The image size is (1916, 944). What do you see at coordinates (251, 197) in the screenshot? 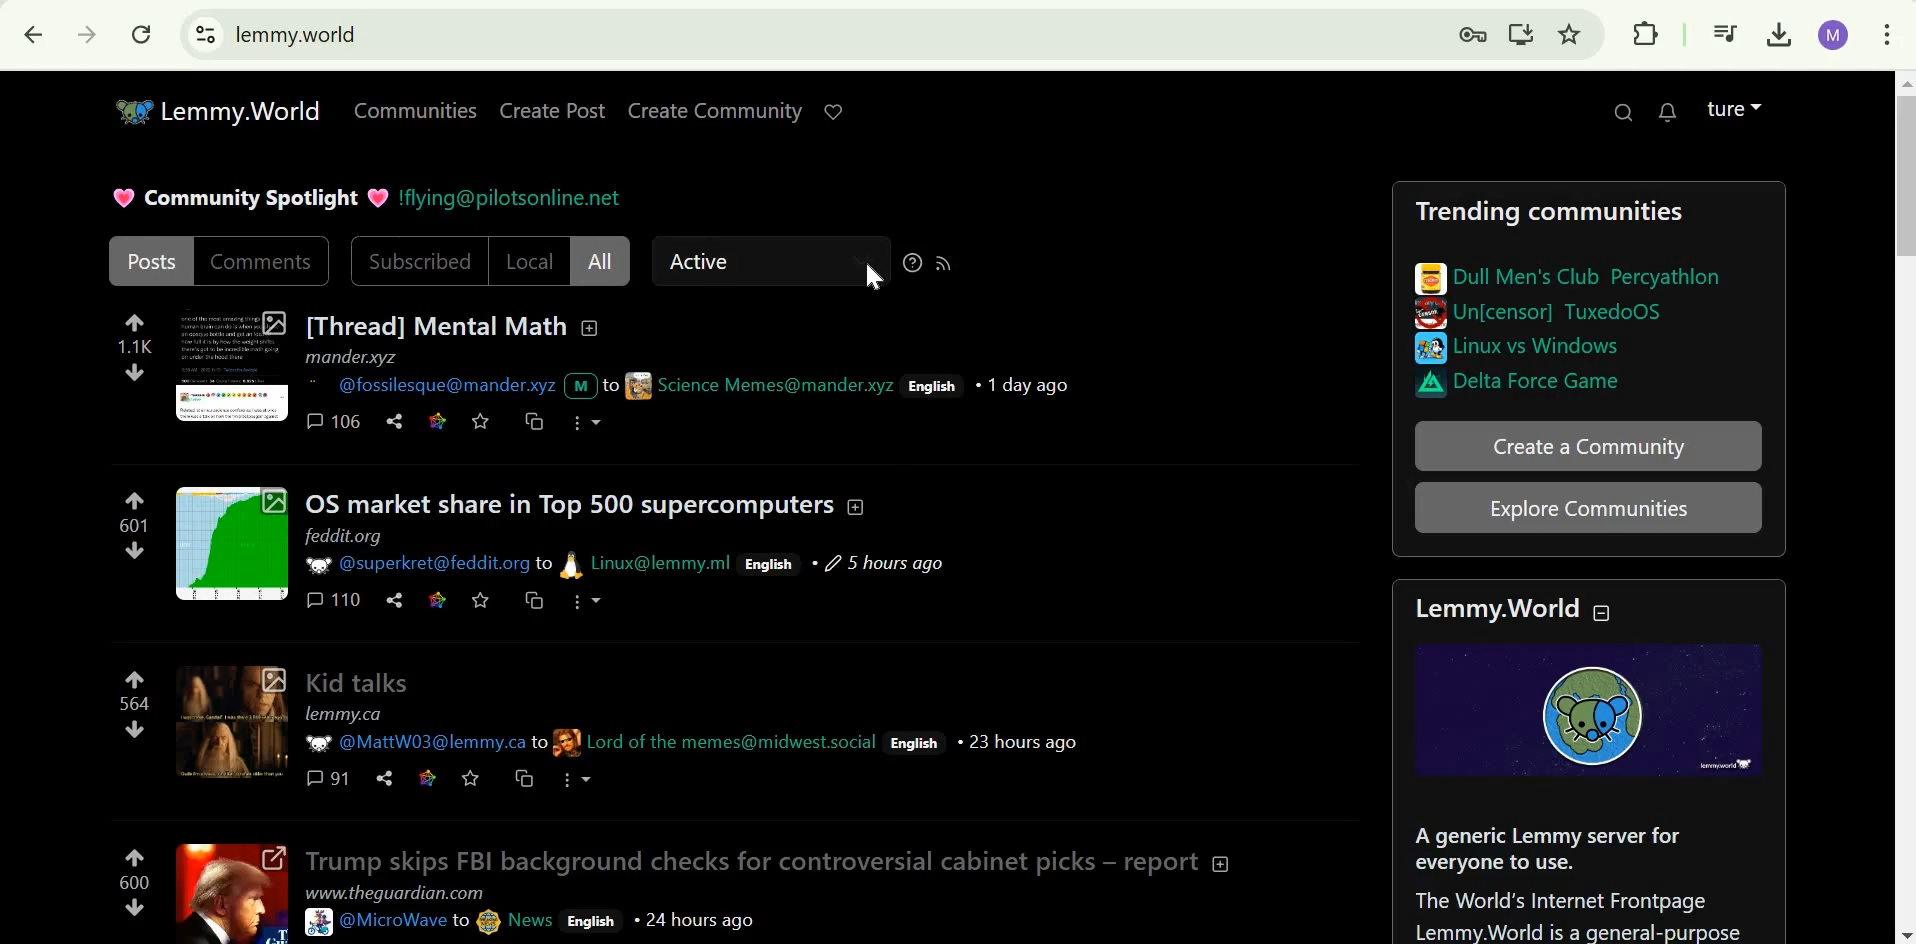
I see `Community Spotlight` at bounding box center [251, 197].